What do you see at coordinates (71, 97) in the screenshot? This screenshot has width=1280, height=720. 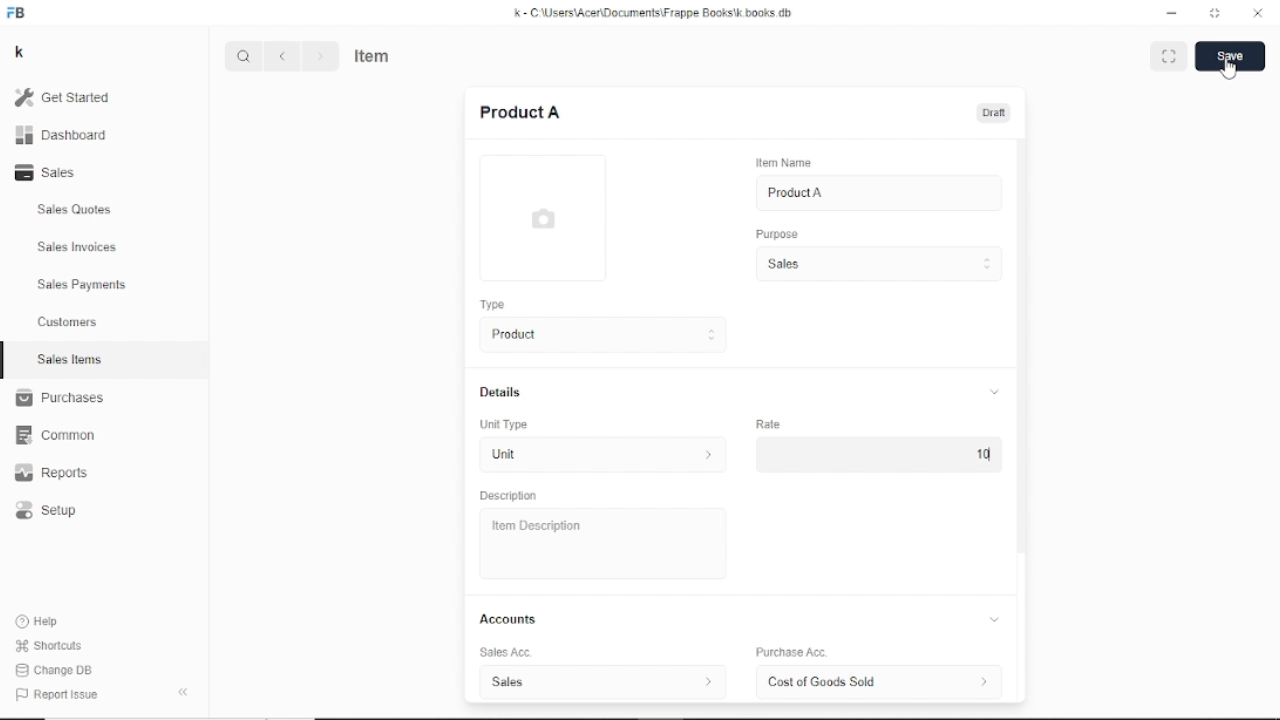 I see `Get started` at bounding box center [71, 97].